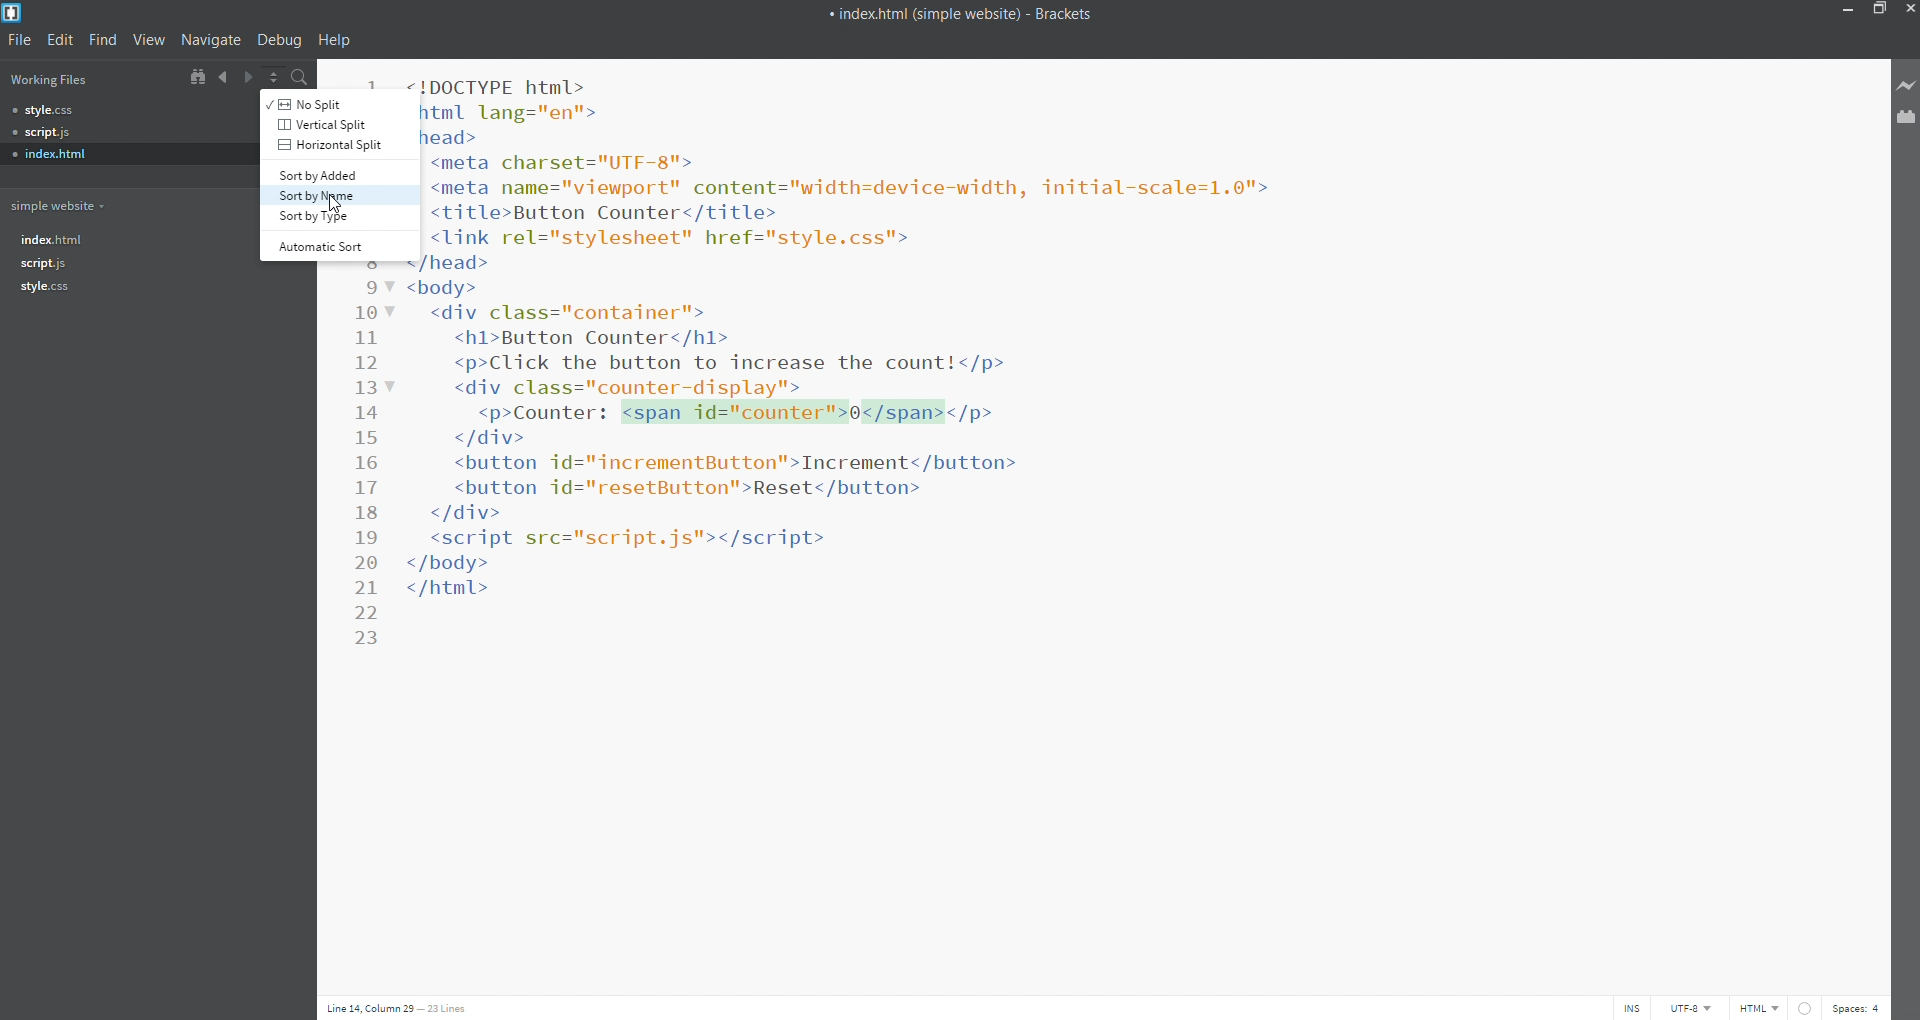 The height and width of the screenshot is (1020, 1920). I want to click on live preview, so click(1908, 83).